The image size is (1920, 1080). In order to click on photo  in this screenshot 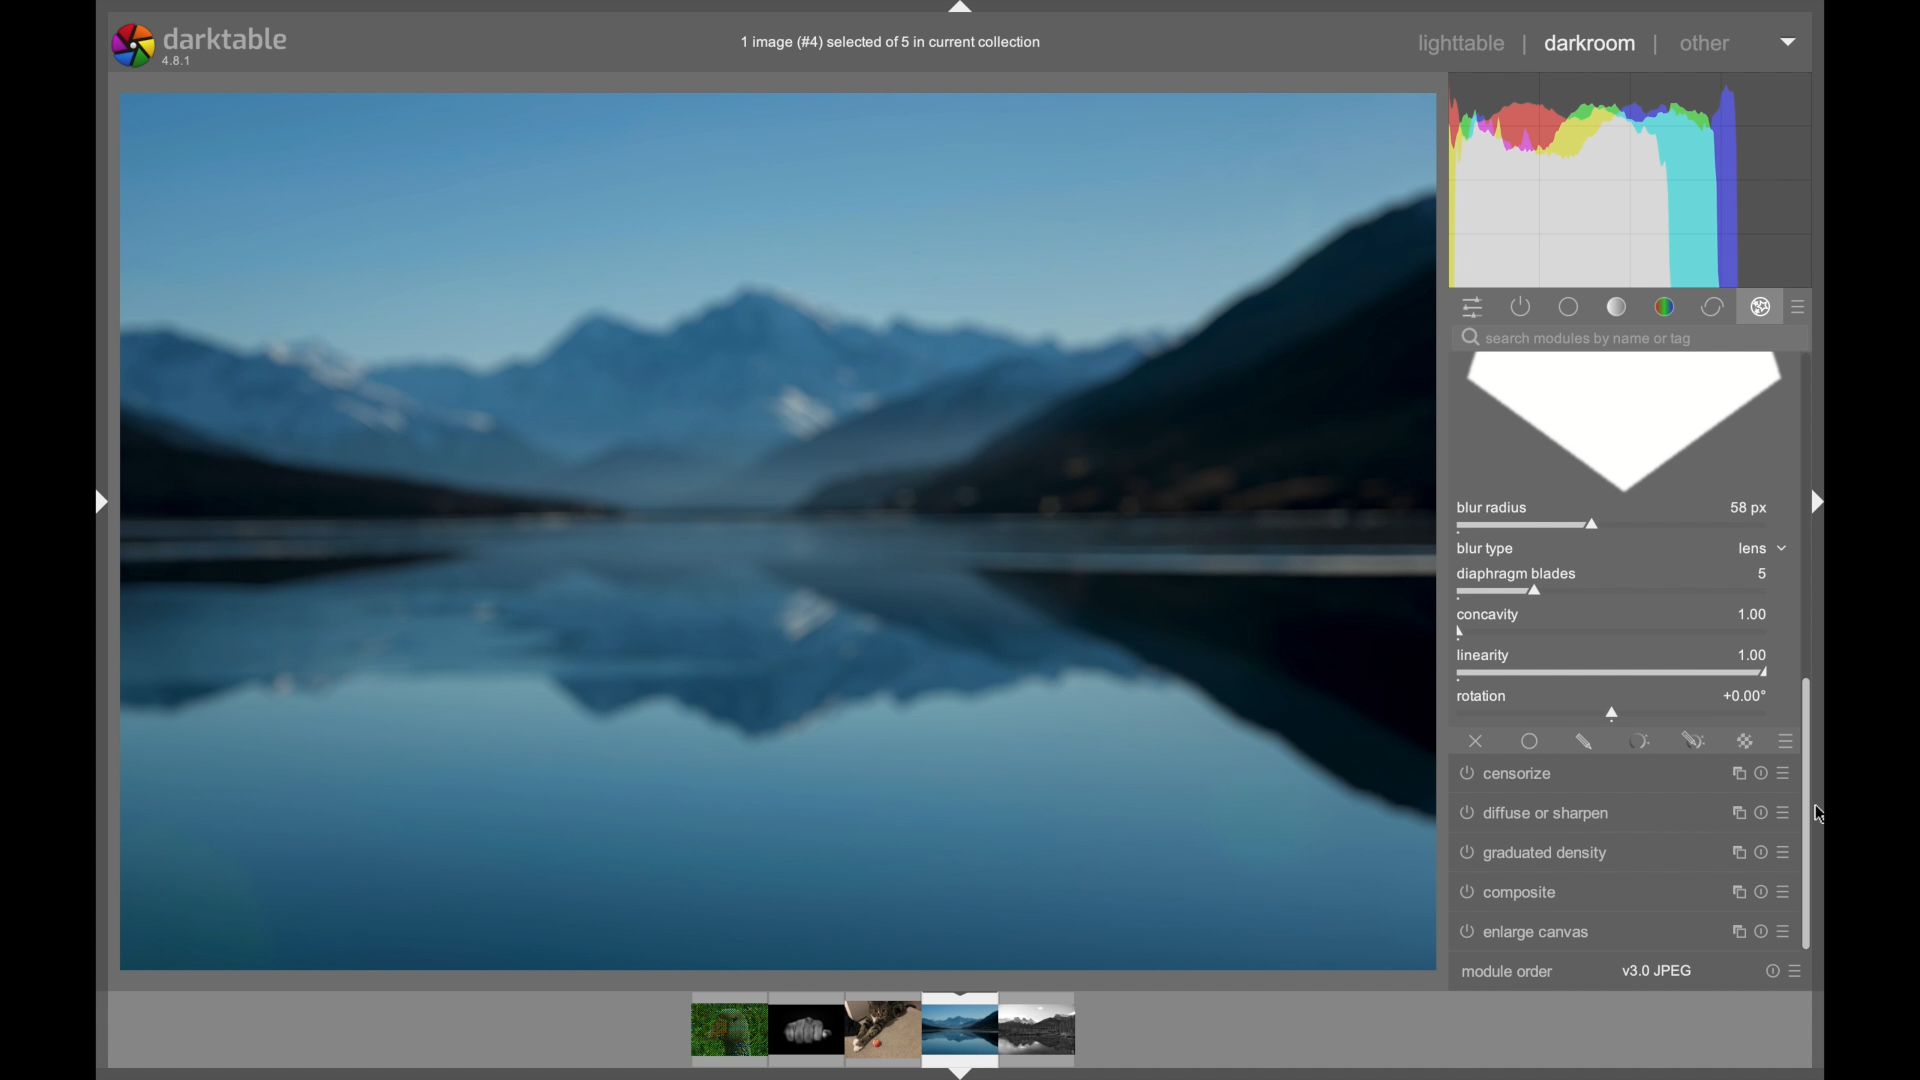, I will do `click(778, 529)`.